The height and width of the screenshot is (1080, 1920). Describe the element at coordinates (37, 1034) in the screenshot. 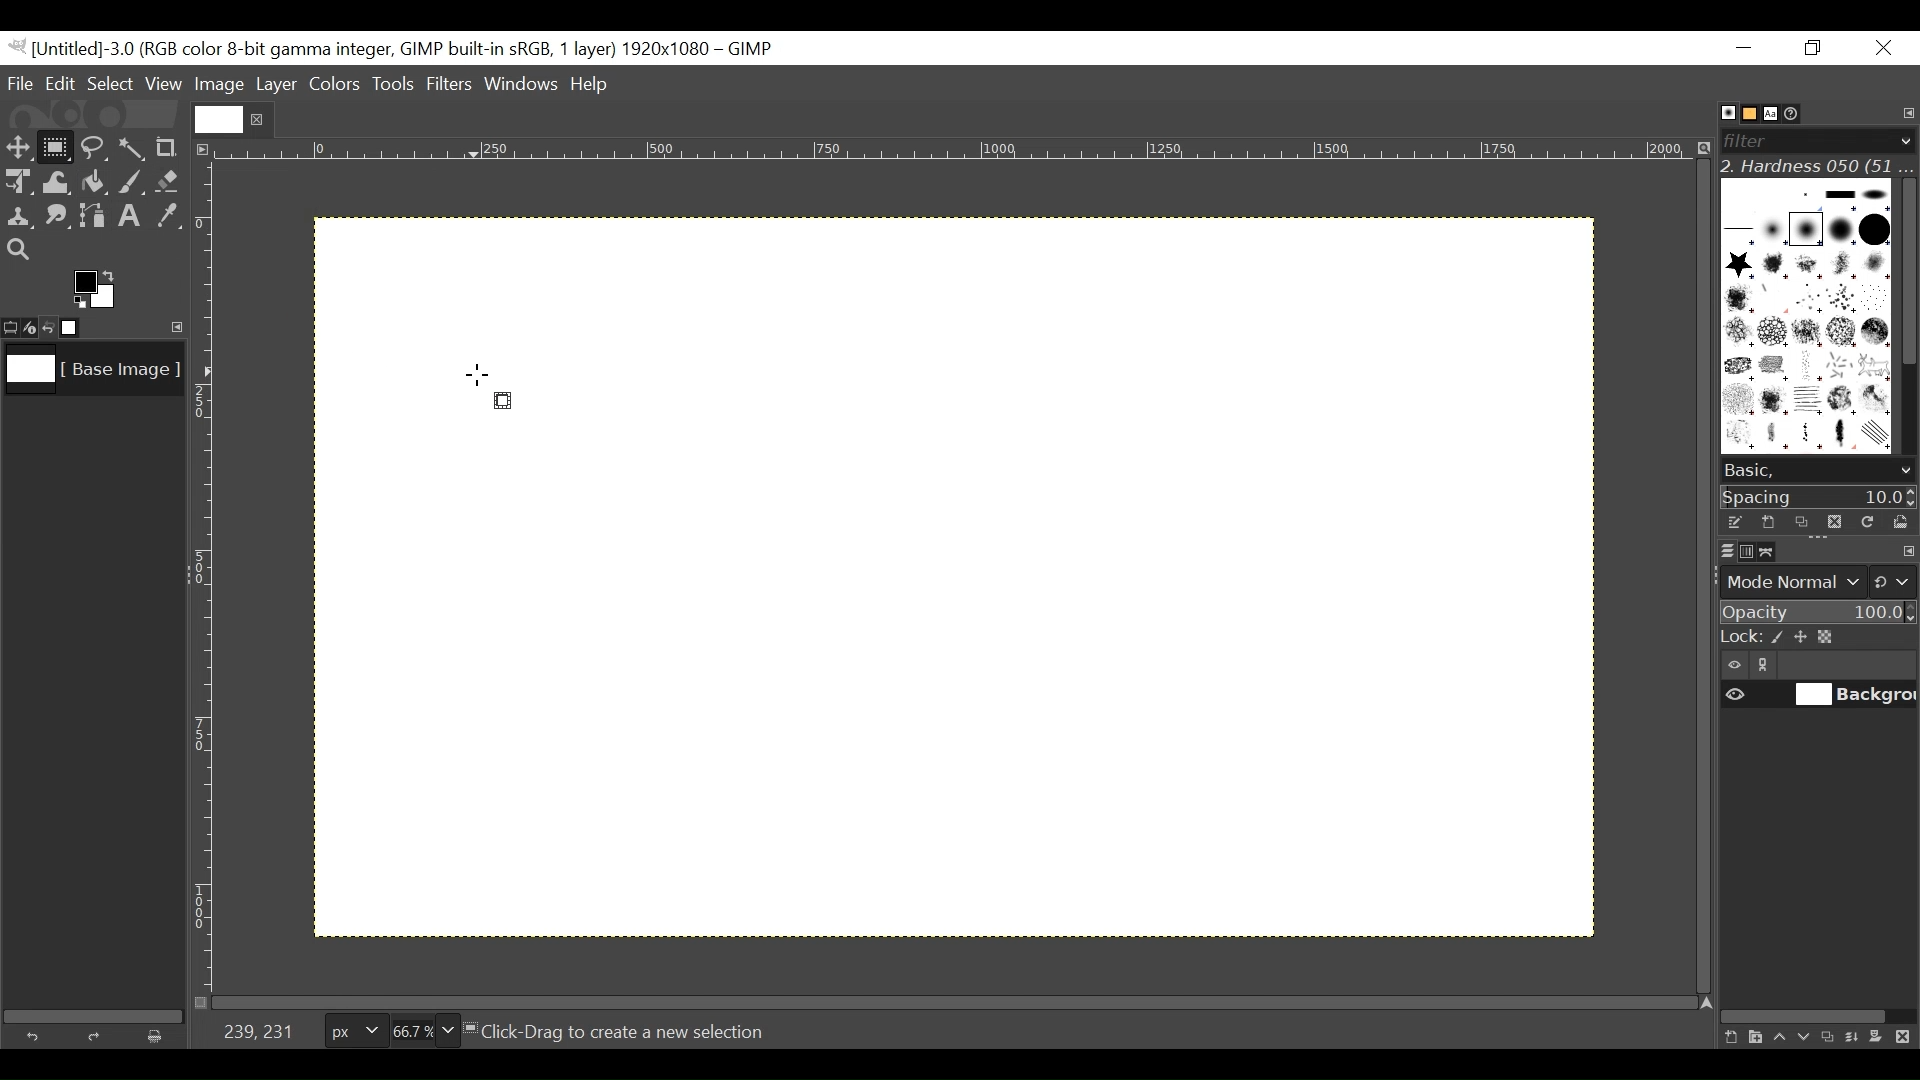

I see `Undo` at that location.